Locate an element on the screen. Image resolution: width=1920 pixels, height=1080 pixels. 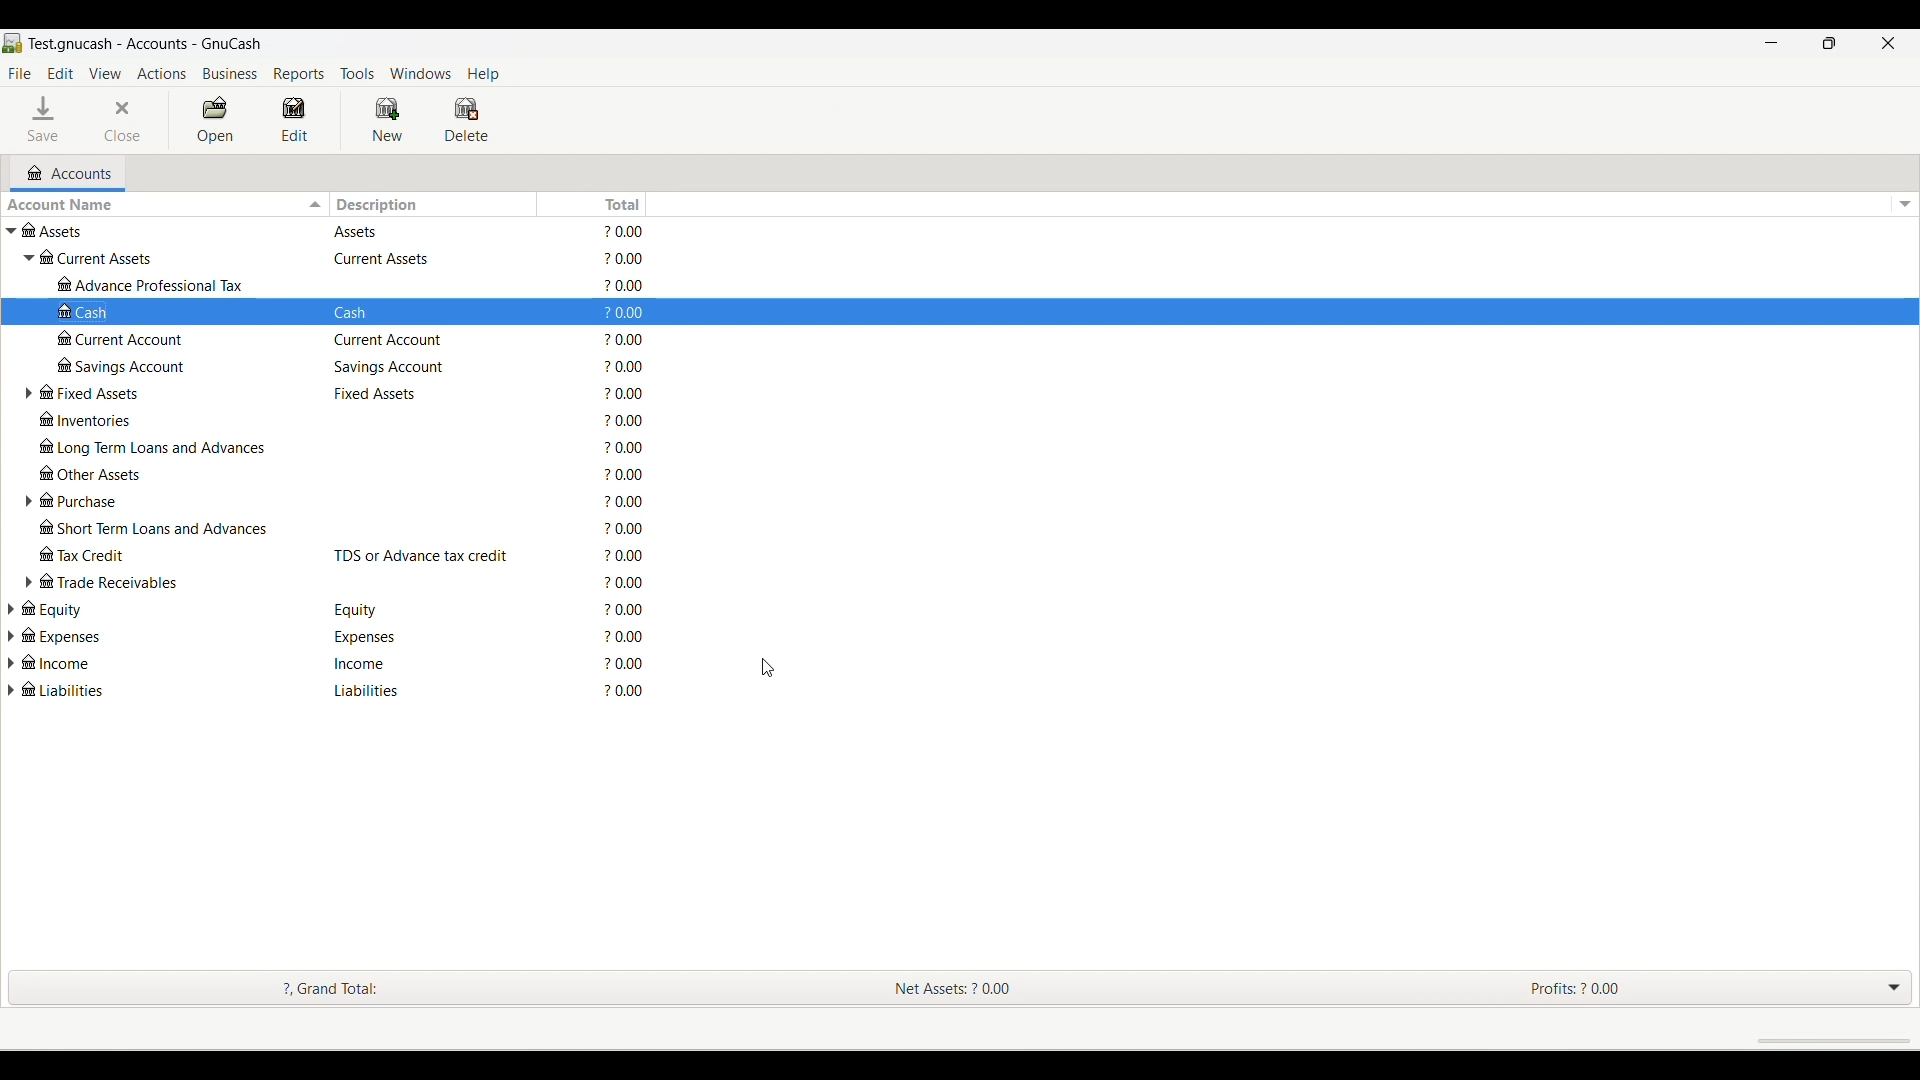
Expand Purchase is located at coordinates (28, 501).